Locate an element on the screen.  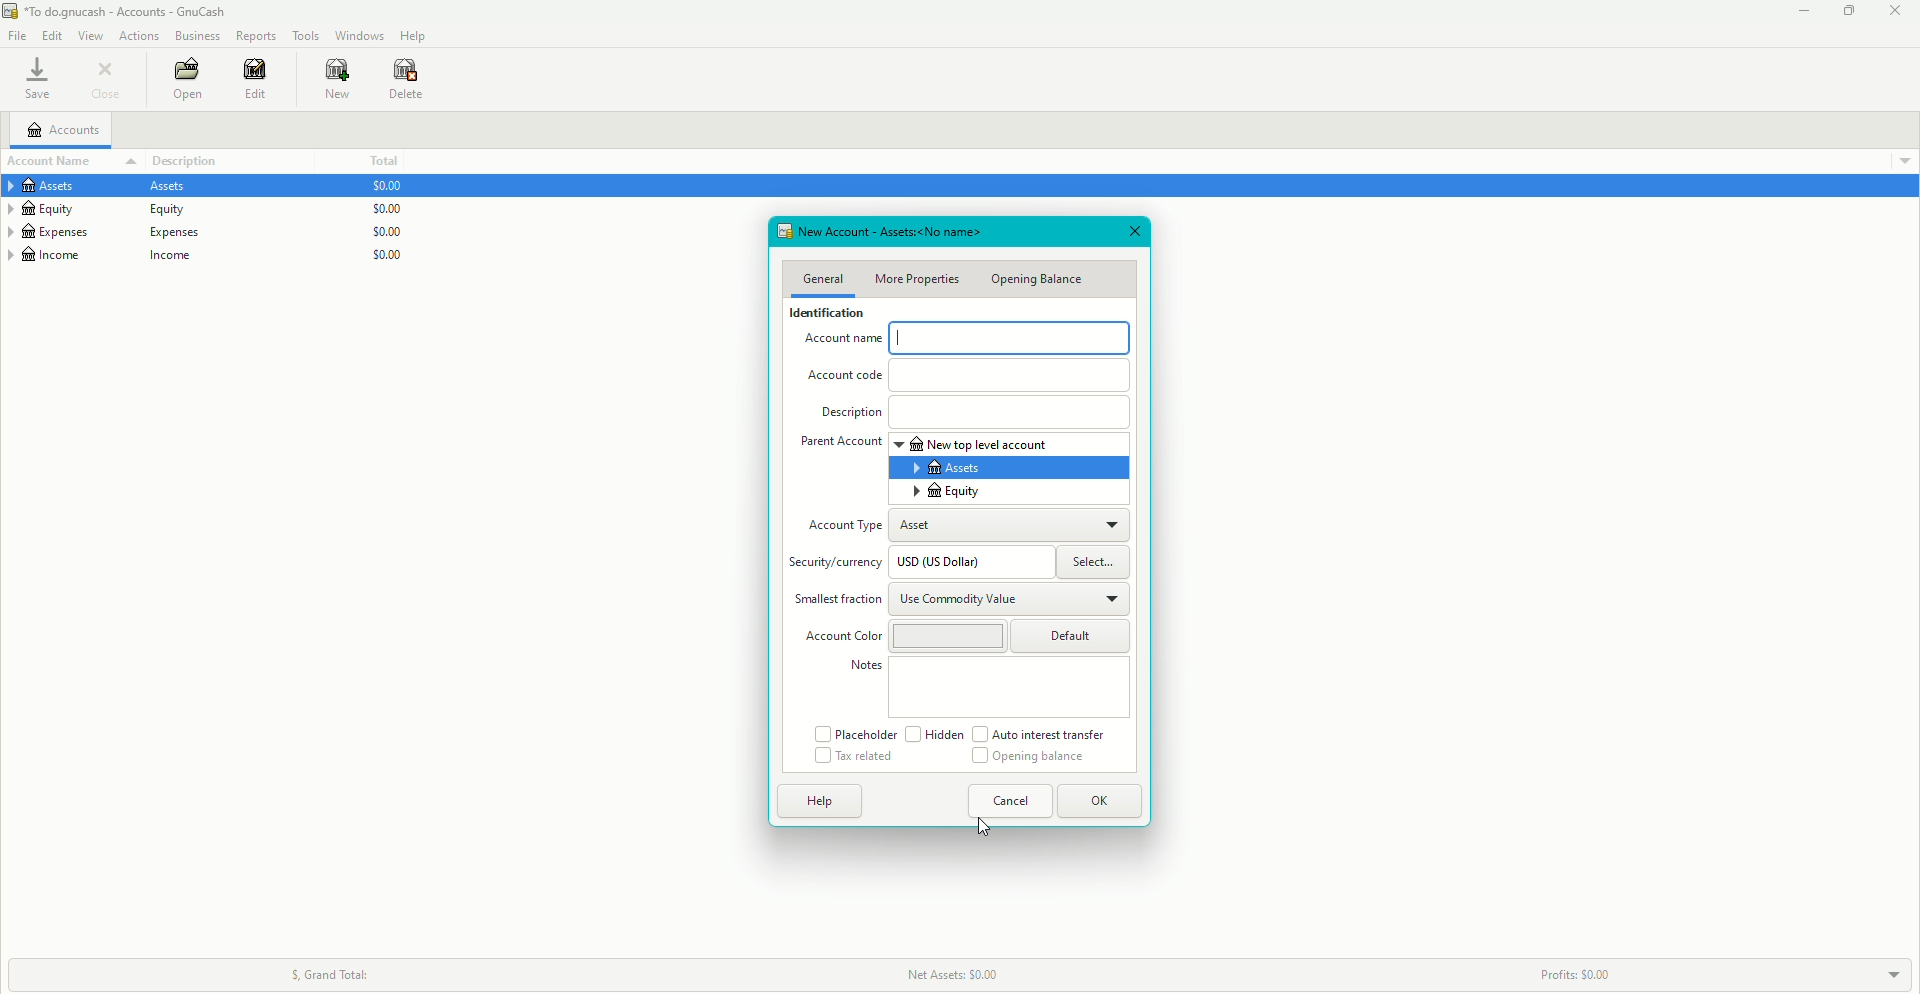
Notes is located at coordinates (866, 665).